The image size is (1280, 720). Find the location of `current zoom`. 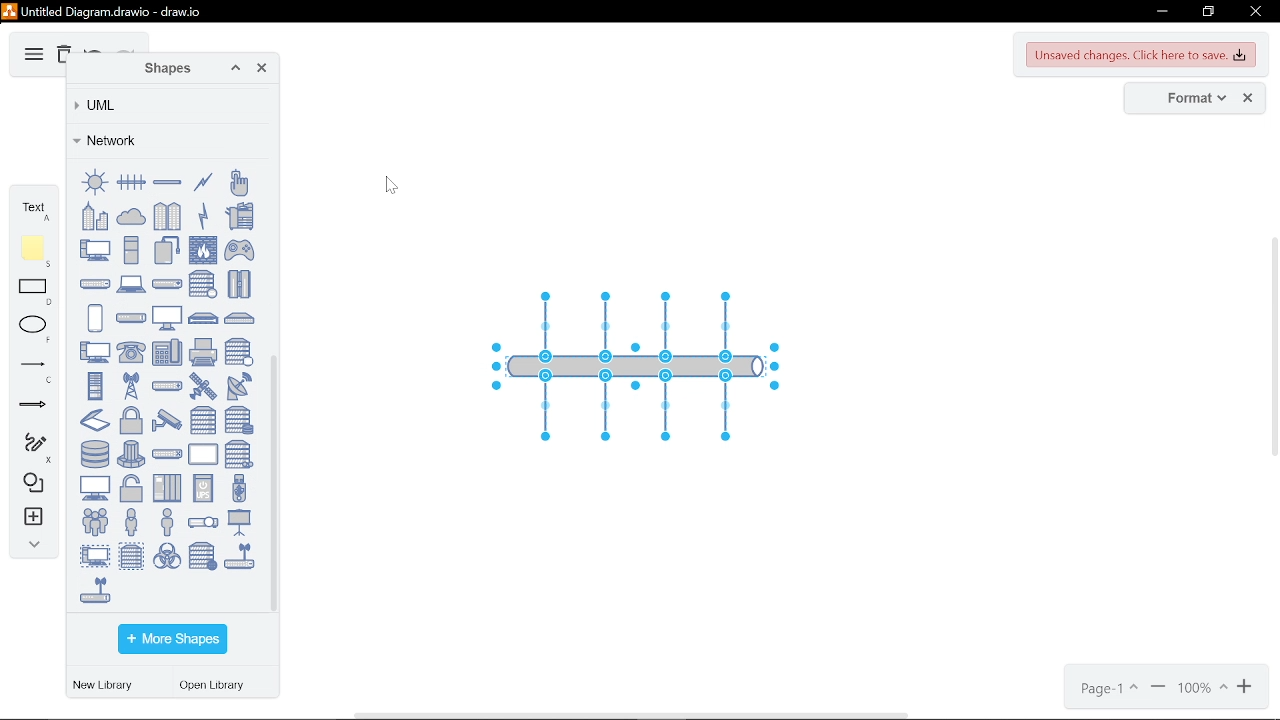

current zoom is located at coordinates (1203, 689).